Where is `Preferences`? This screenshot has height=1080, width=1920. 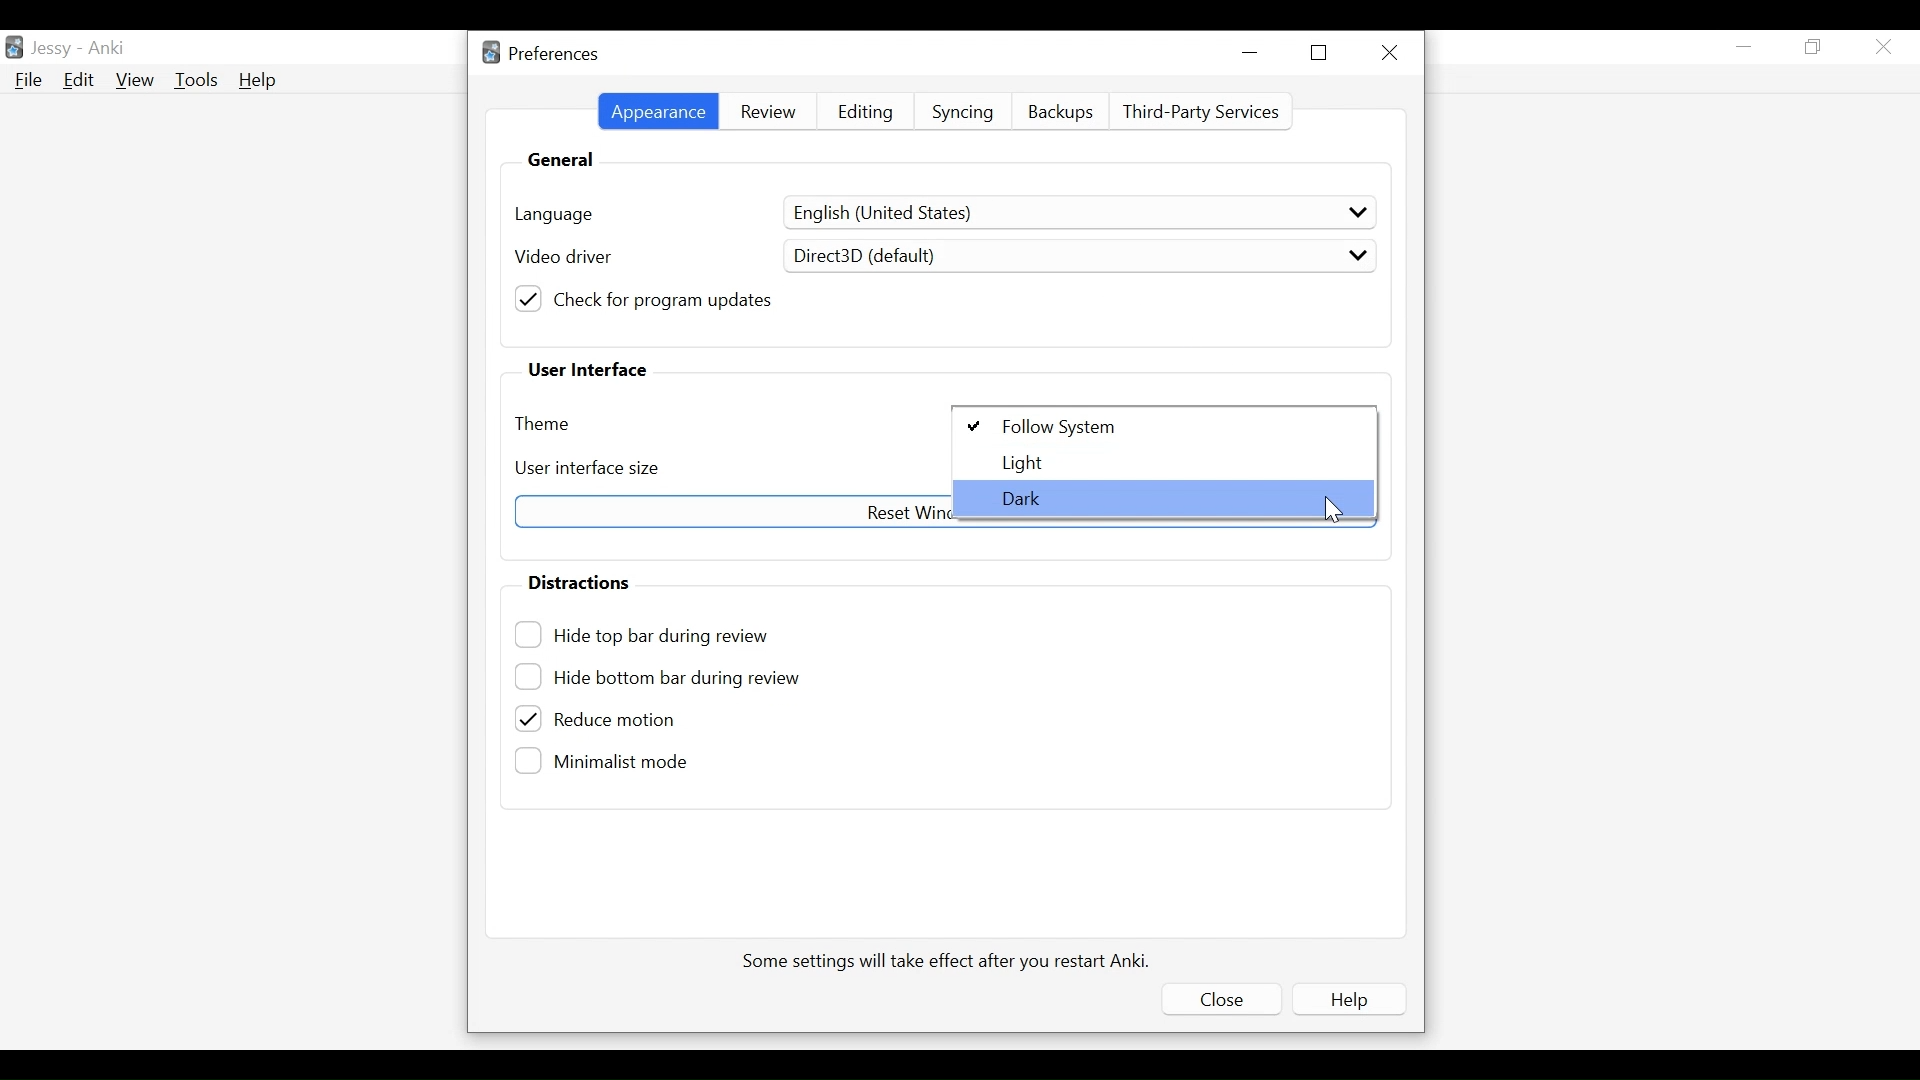 Preferences is located at coordinates (541, 55).